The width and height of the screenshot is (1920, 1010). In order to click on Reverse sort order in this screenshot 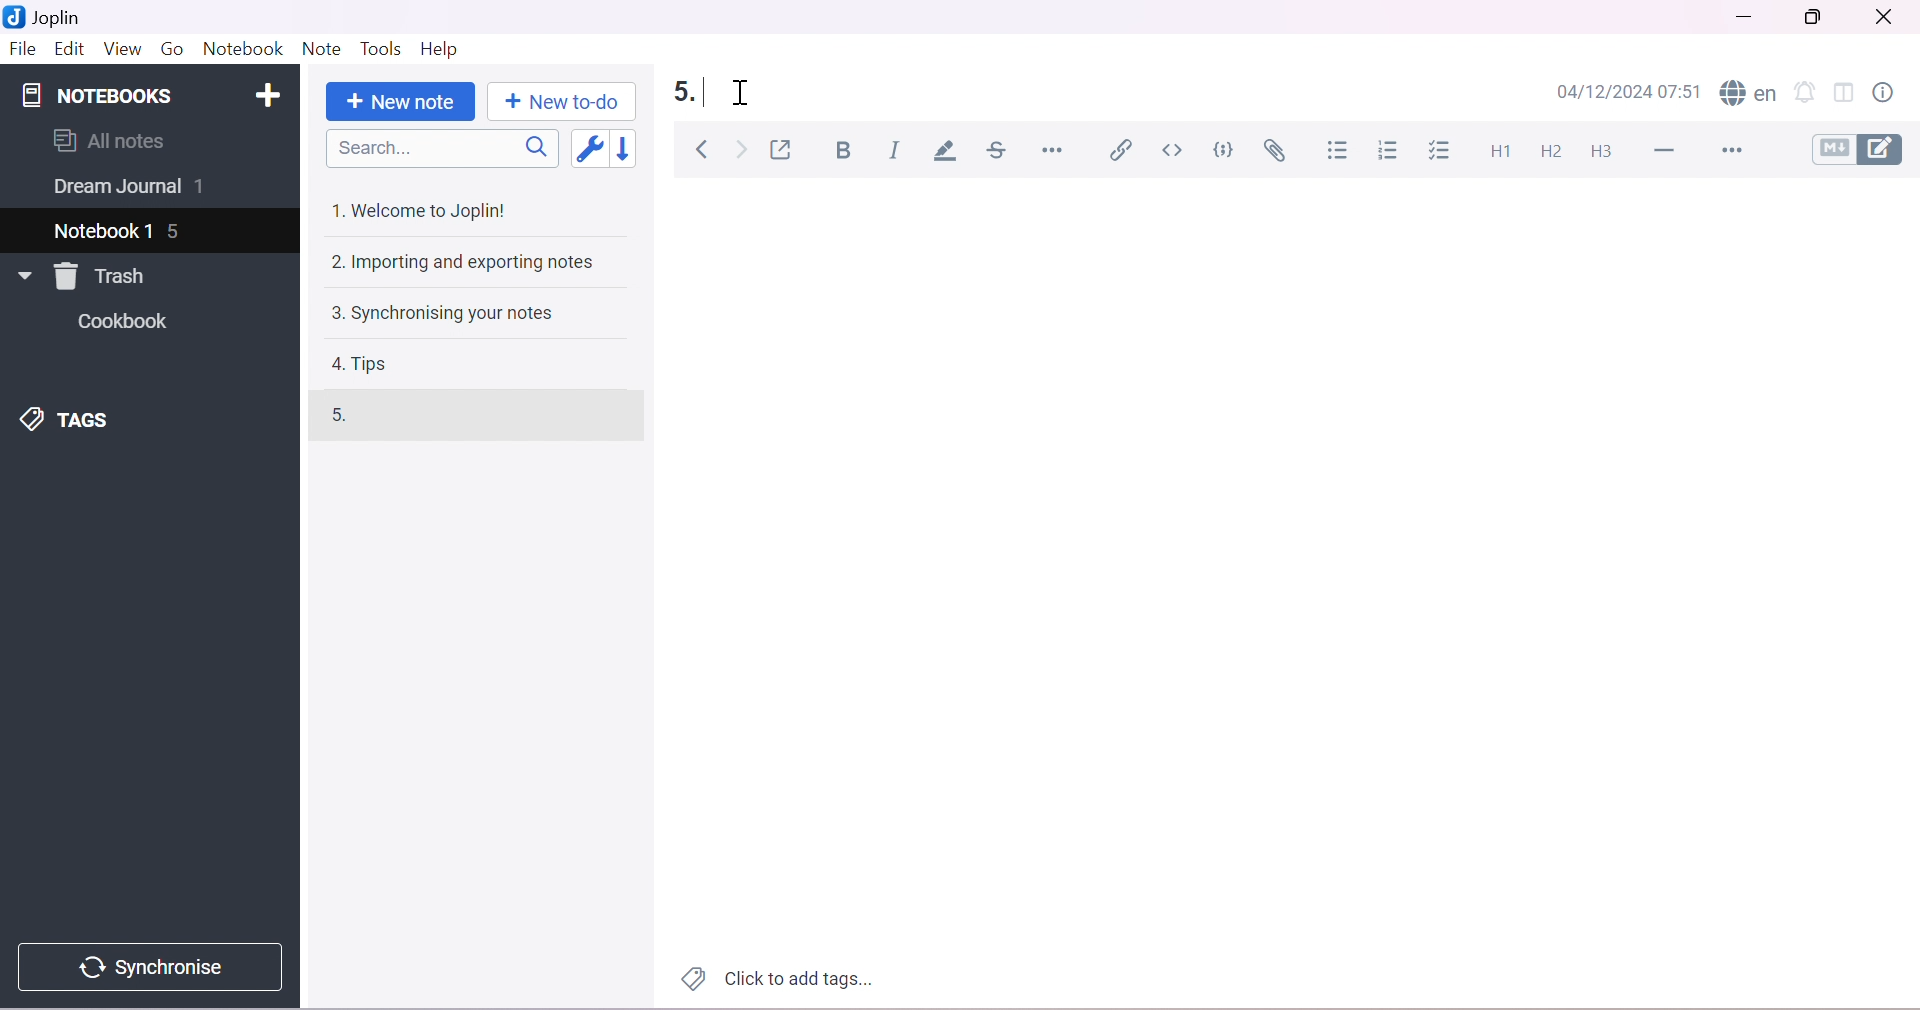, I will do `click(634, 149)`.